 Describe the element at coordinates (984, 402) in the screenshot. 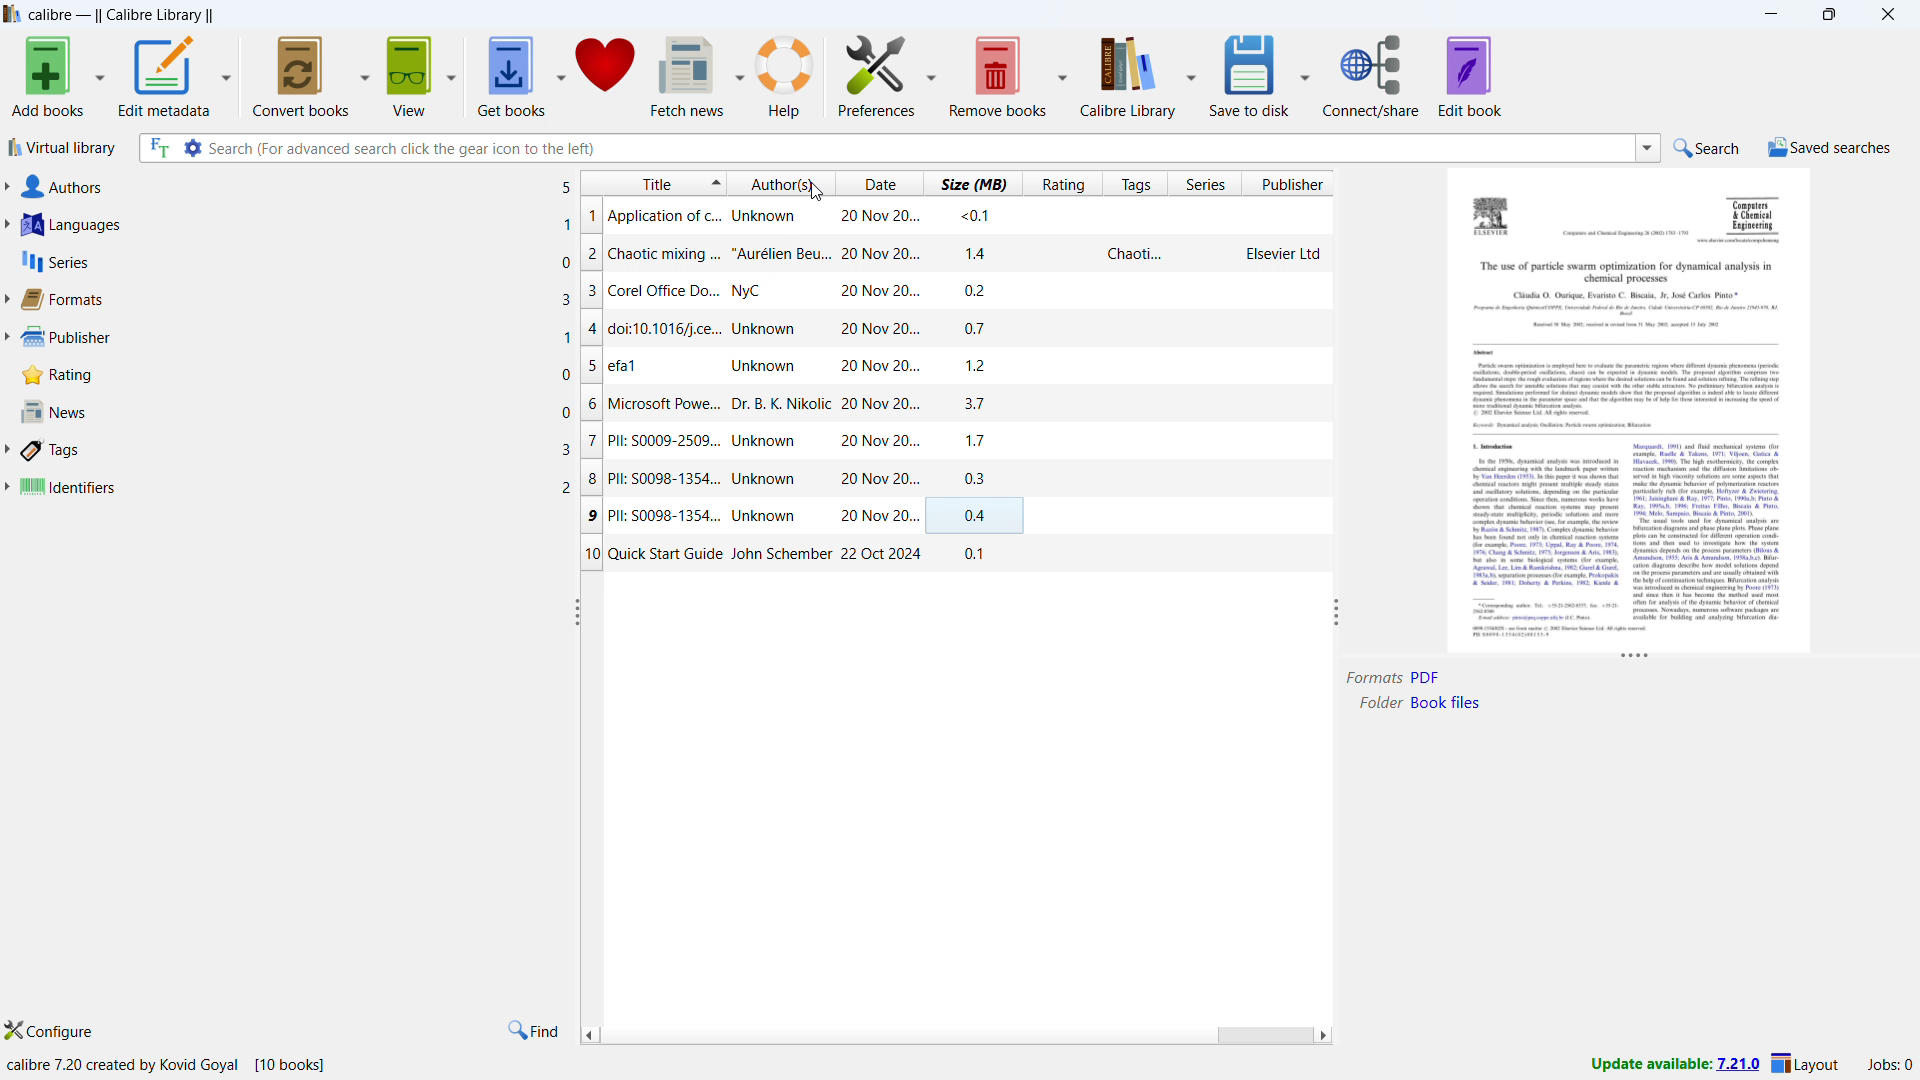

I see `37` at that location.